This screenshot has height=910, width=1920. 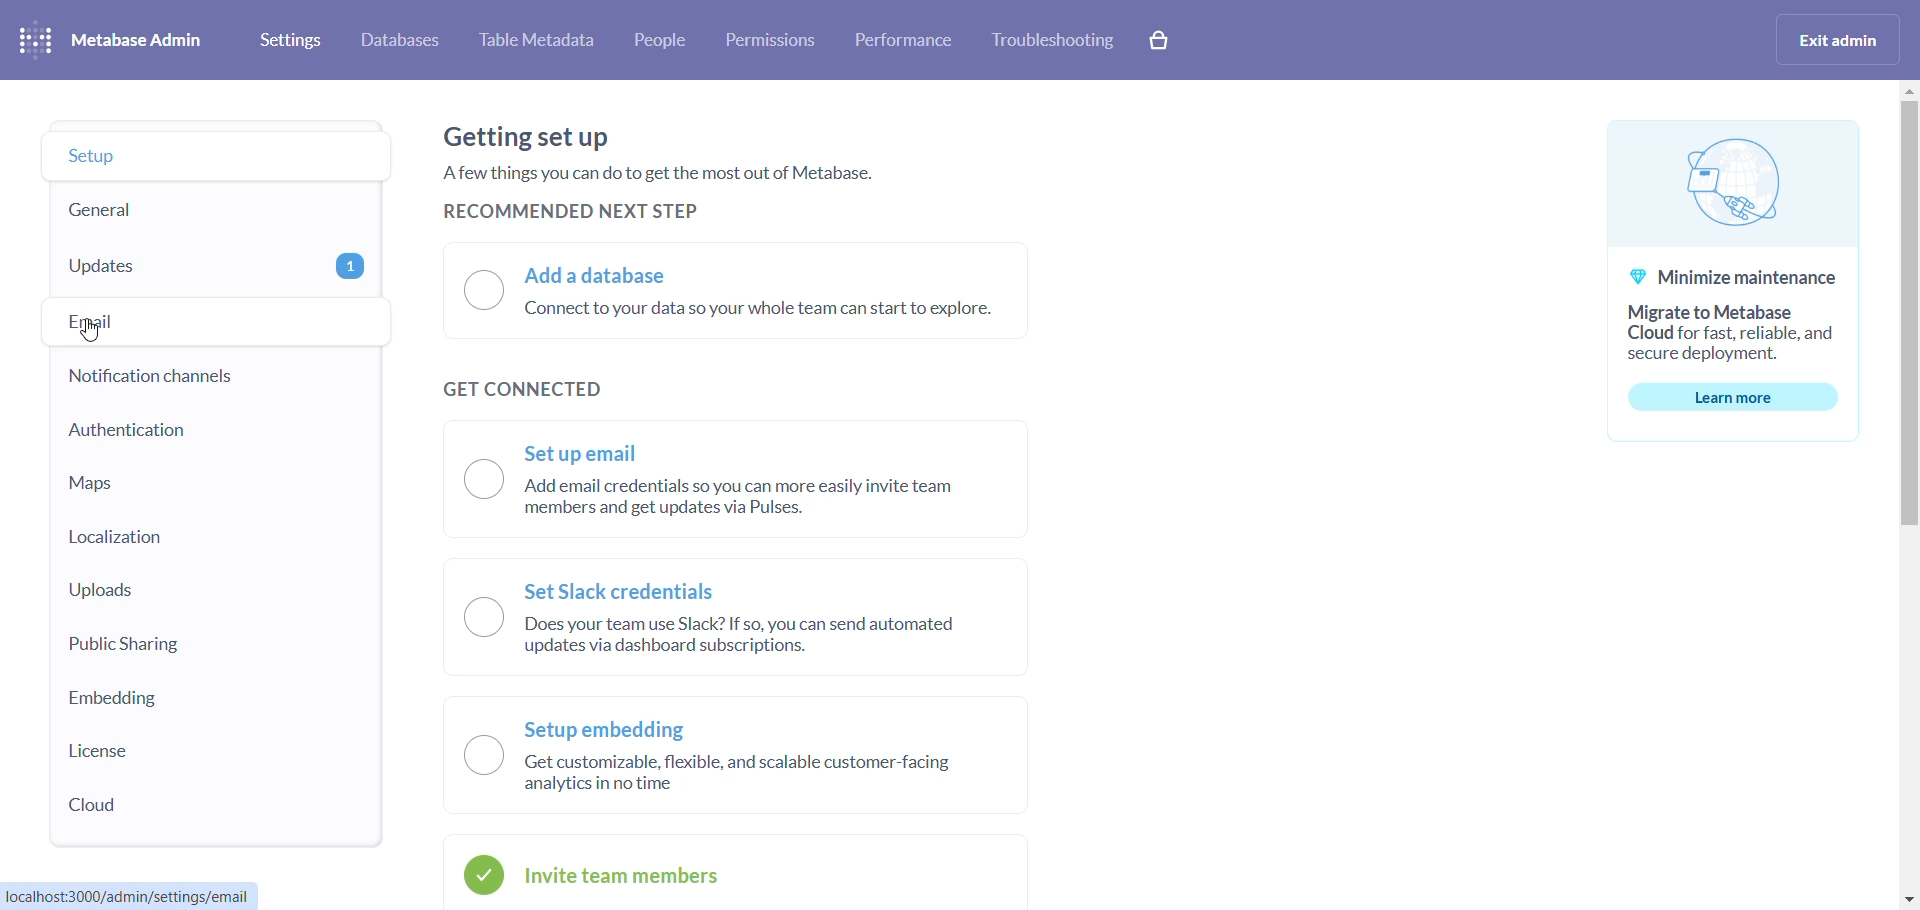 What do you see at coordinates (193, 267) in the screenshot?
I see `updates` at bounding box center [193, 267].